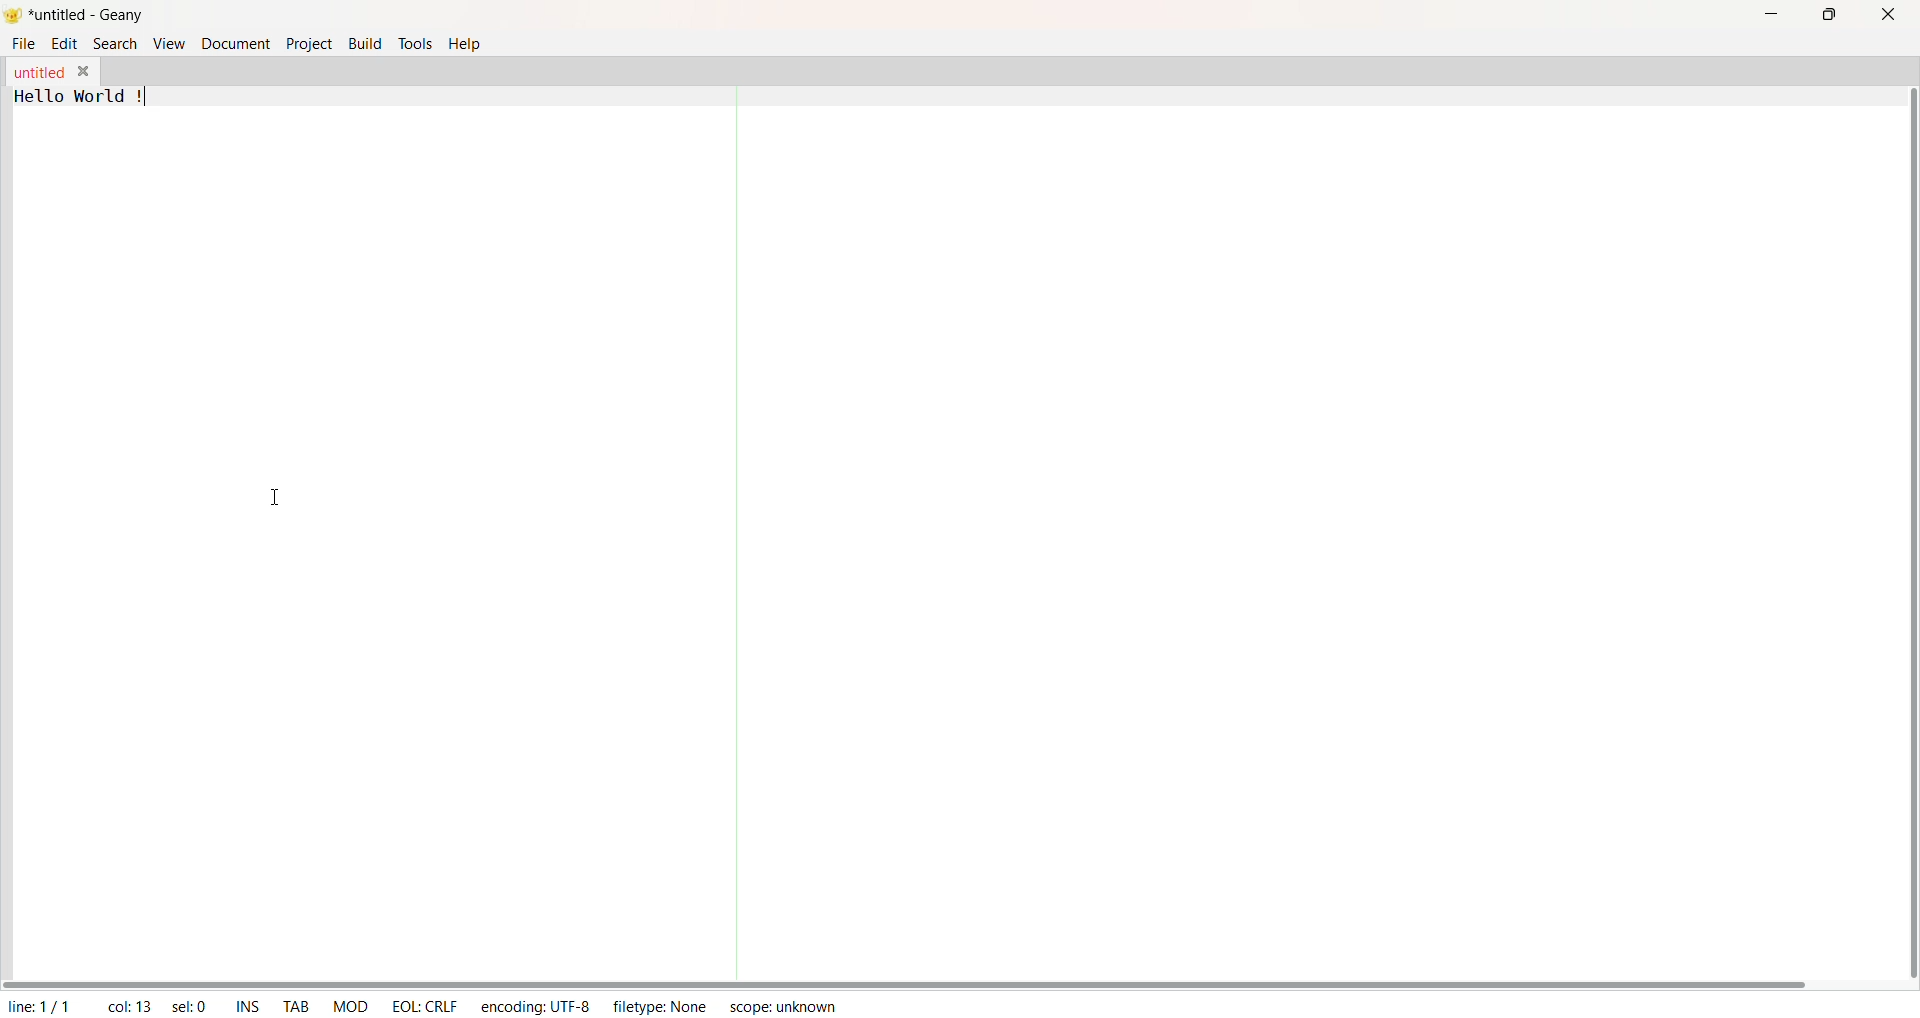  I want to click on MOD, so click(350, 1004).